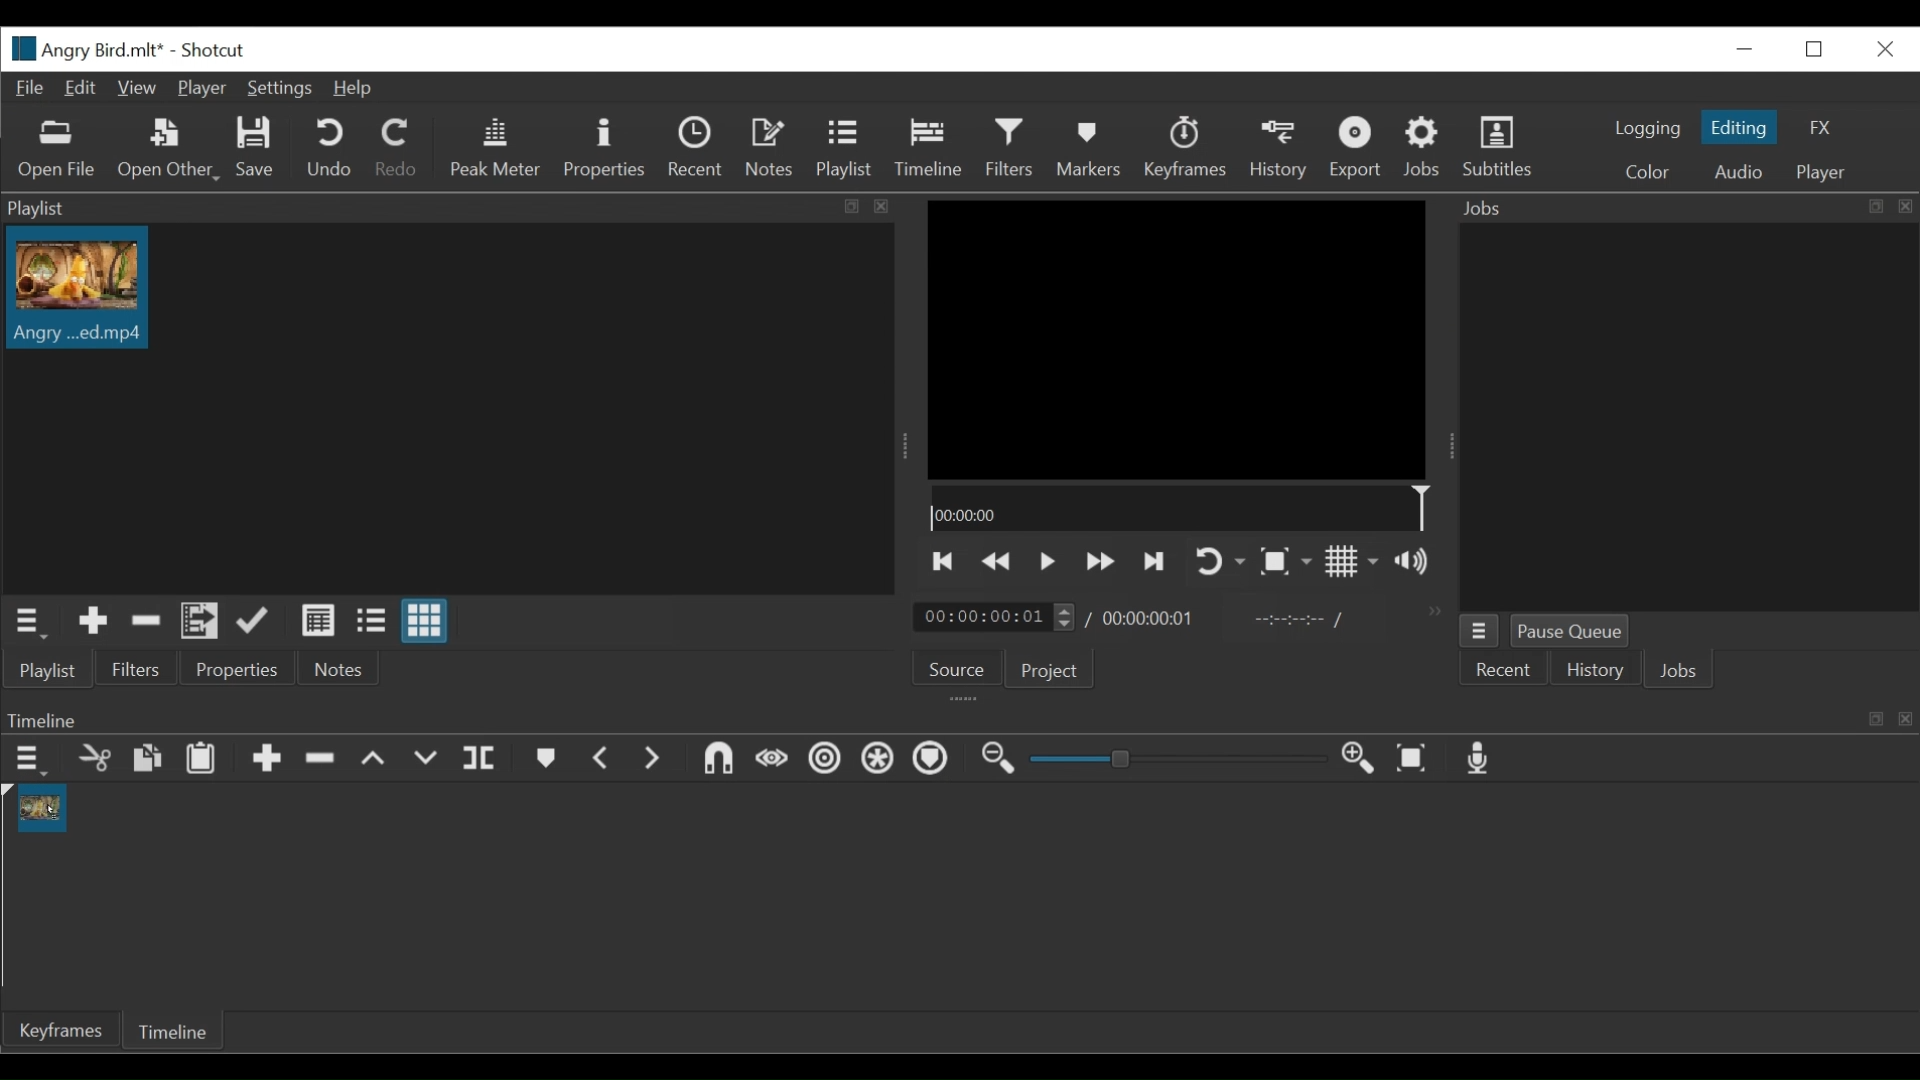 This screenshot has width=1920, height=1080. I want to click on Ripple all tracks, so click(879, 760).